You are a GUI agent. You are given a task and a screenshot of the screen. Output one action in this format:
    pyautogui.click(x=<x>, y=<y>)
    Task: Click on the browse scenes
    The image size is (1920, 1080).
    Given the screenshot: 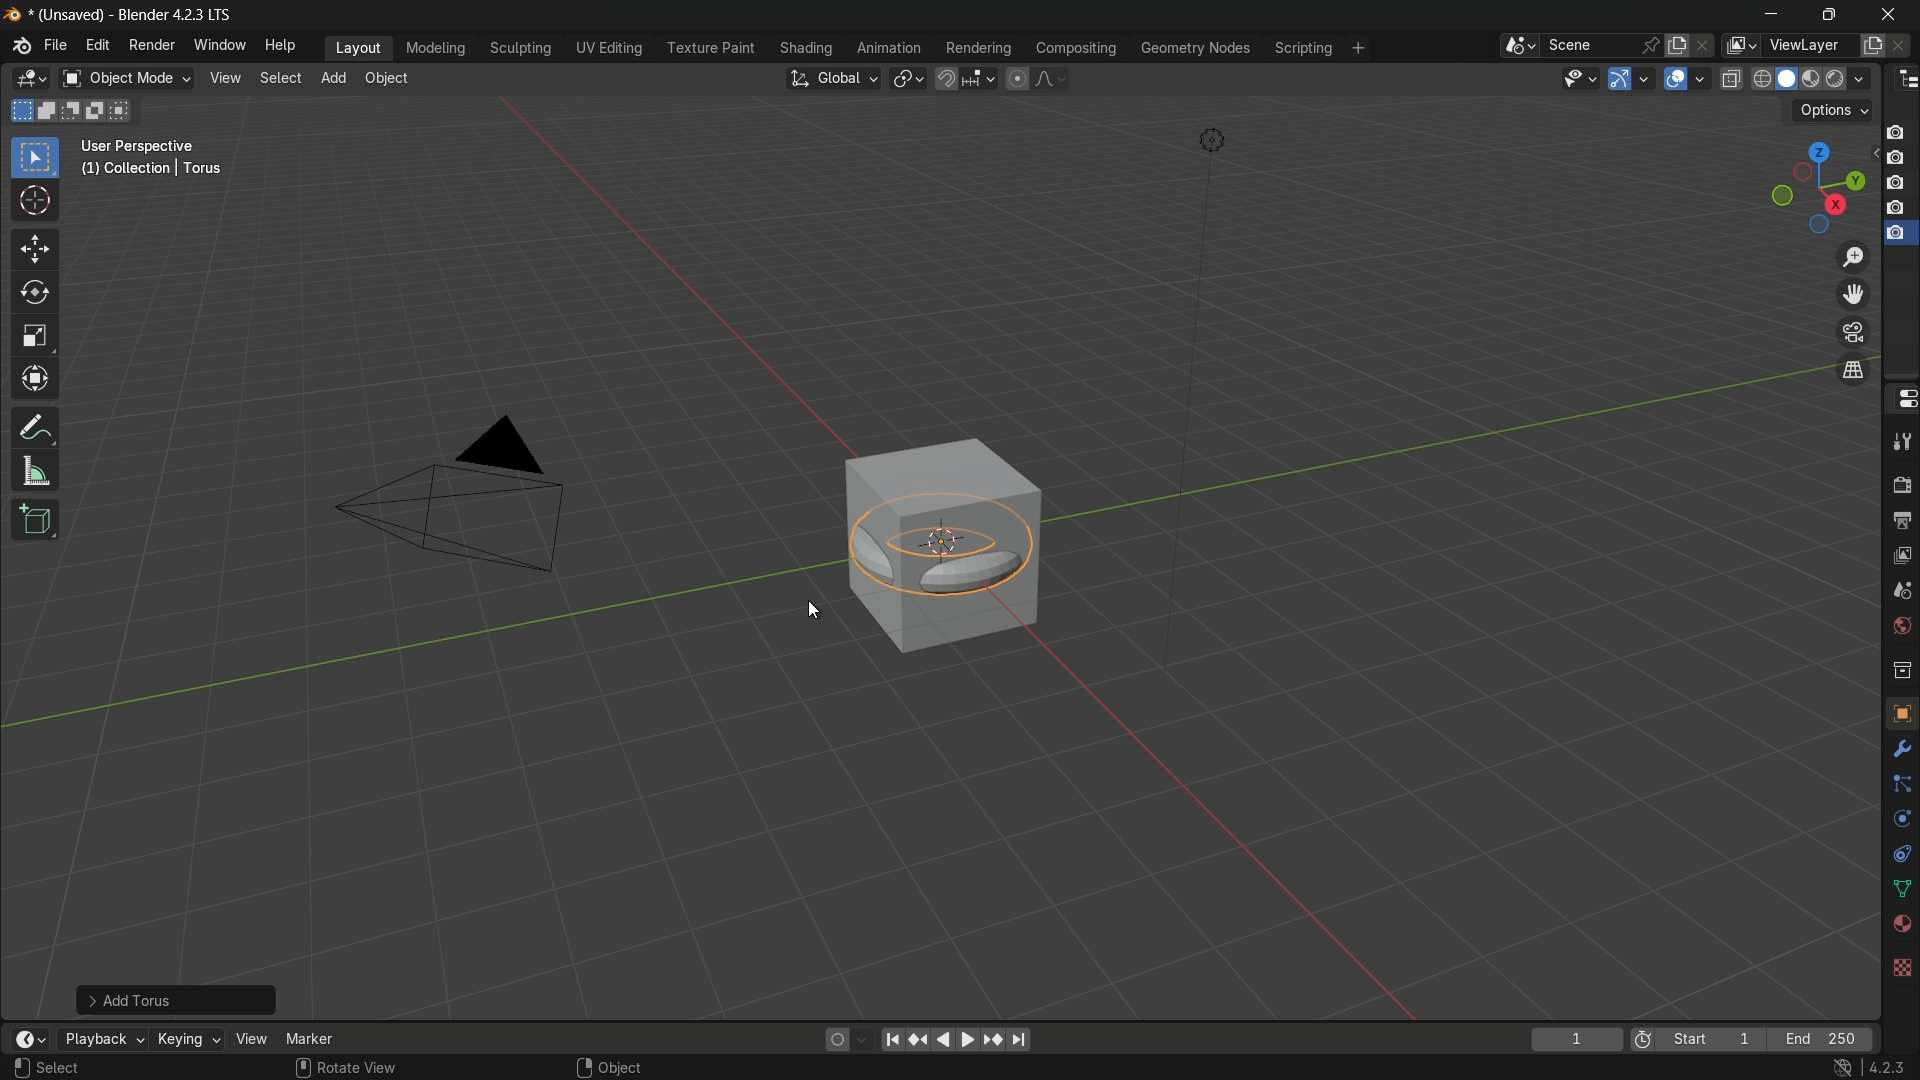 What is the action you would take?
    pyautogui.click(x=1520, y=46)
    